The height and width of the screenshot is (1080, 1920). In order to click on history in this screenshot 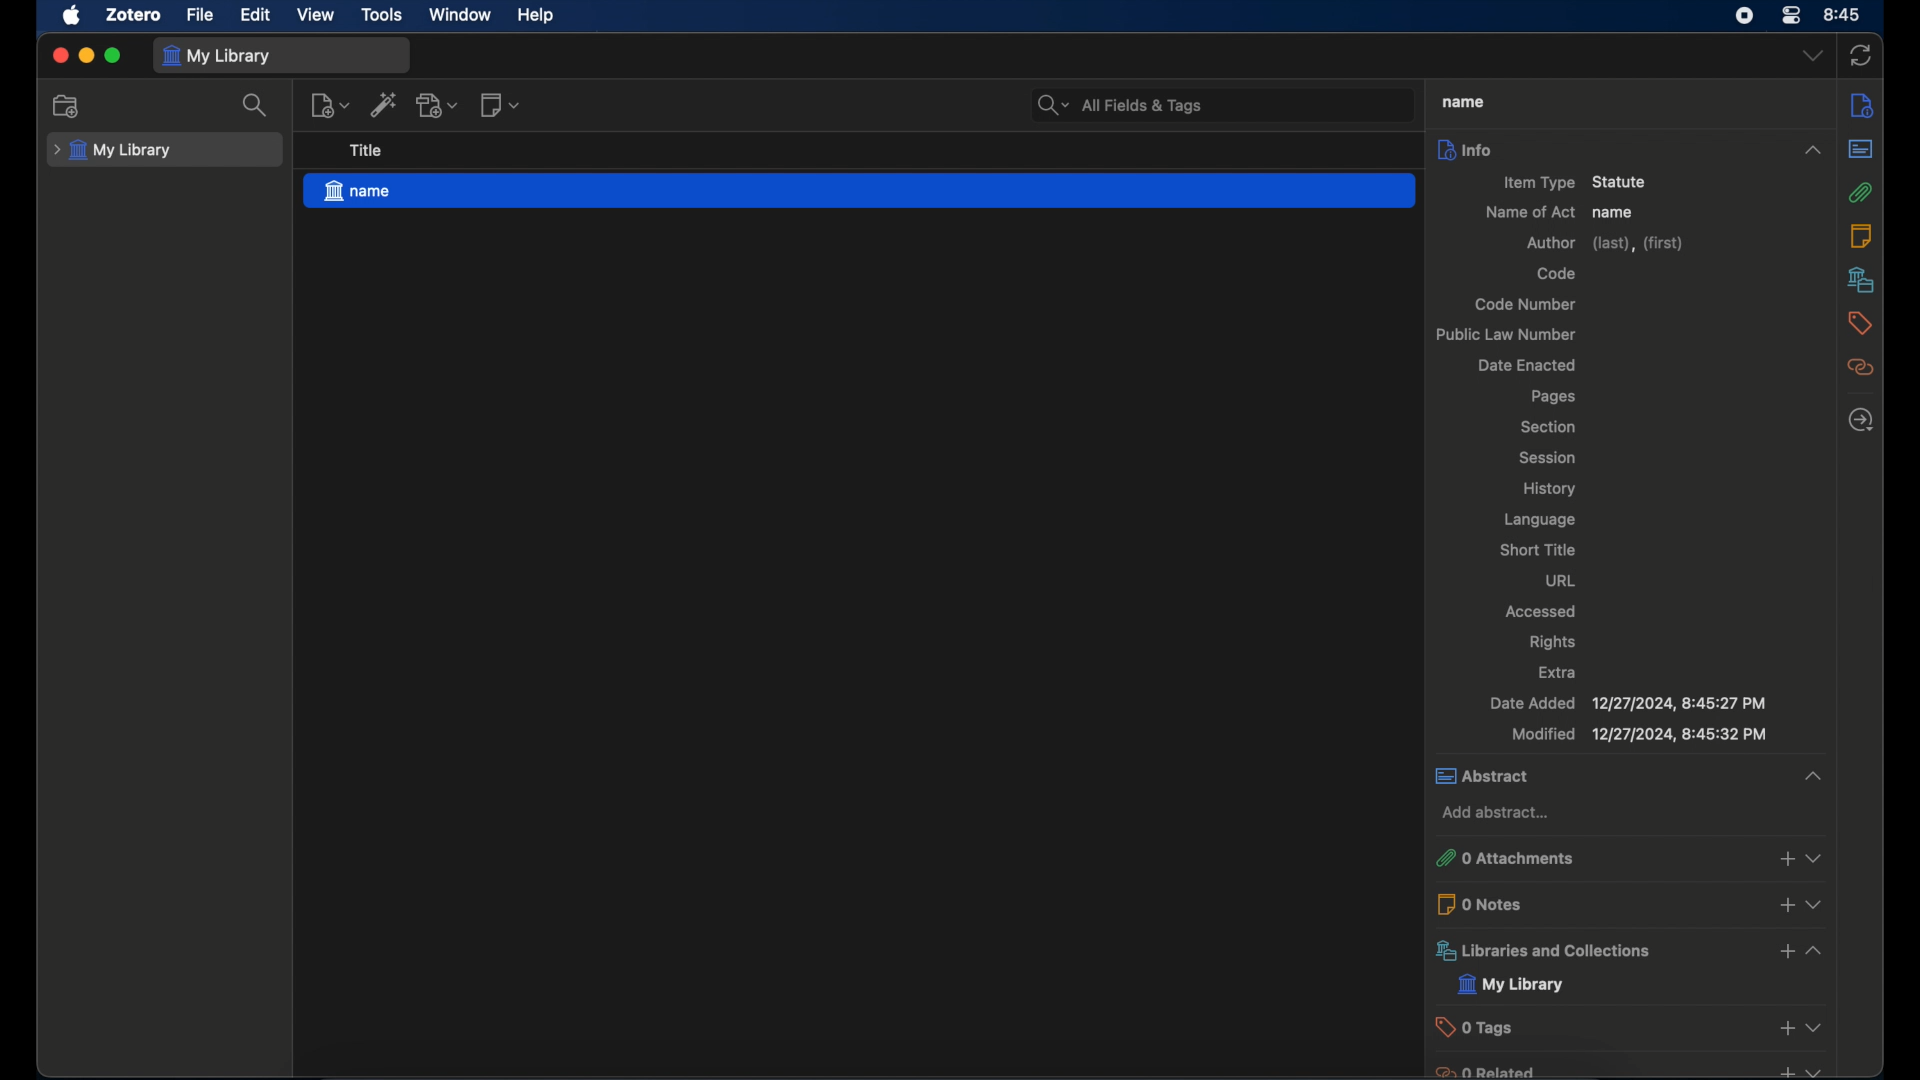, I will do `click(1550, 490)`.